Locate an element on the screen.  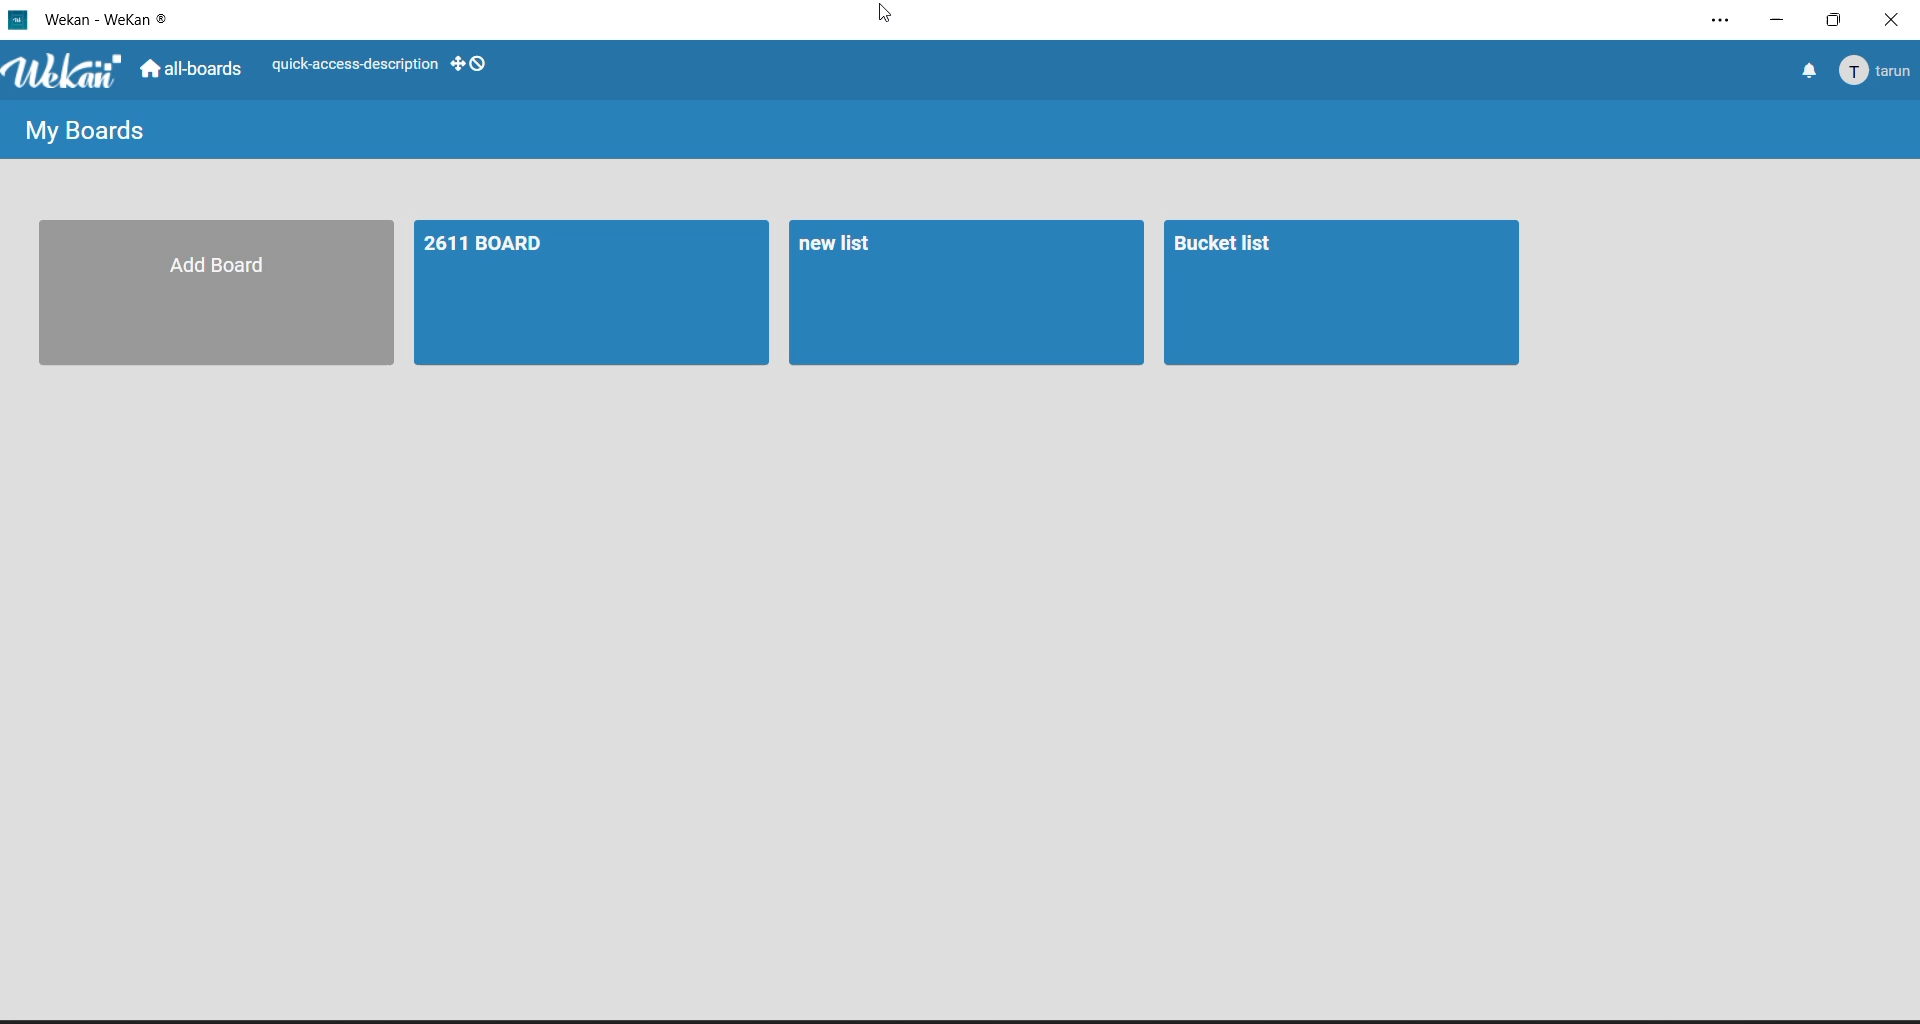
cursor is located at coordinates (886, 17).